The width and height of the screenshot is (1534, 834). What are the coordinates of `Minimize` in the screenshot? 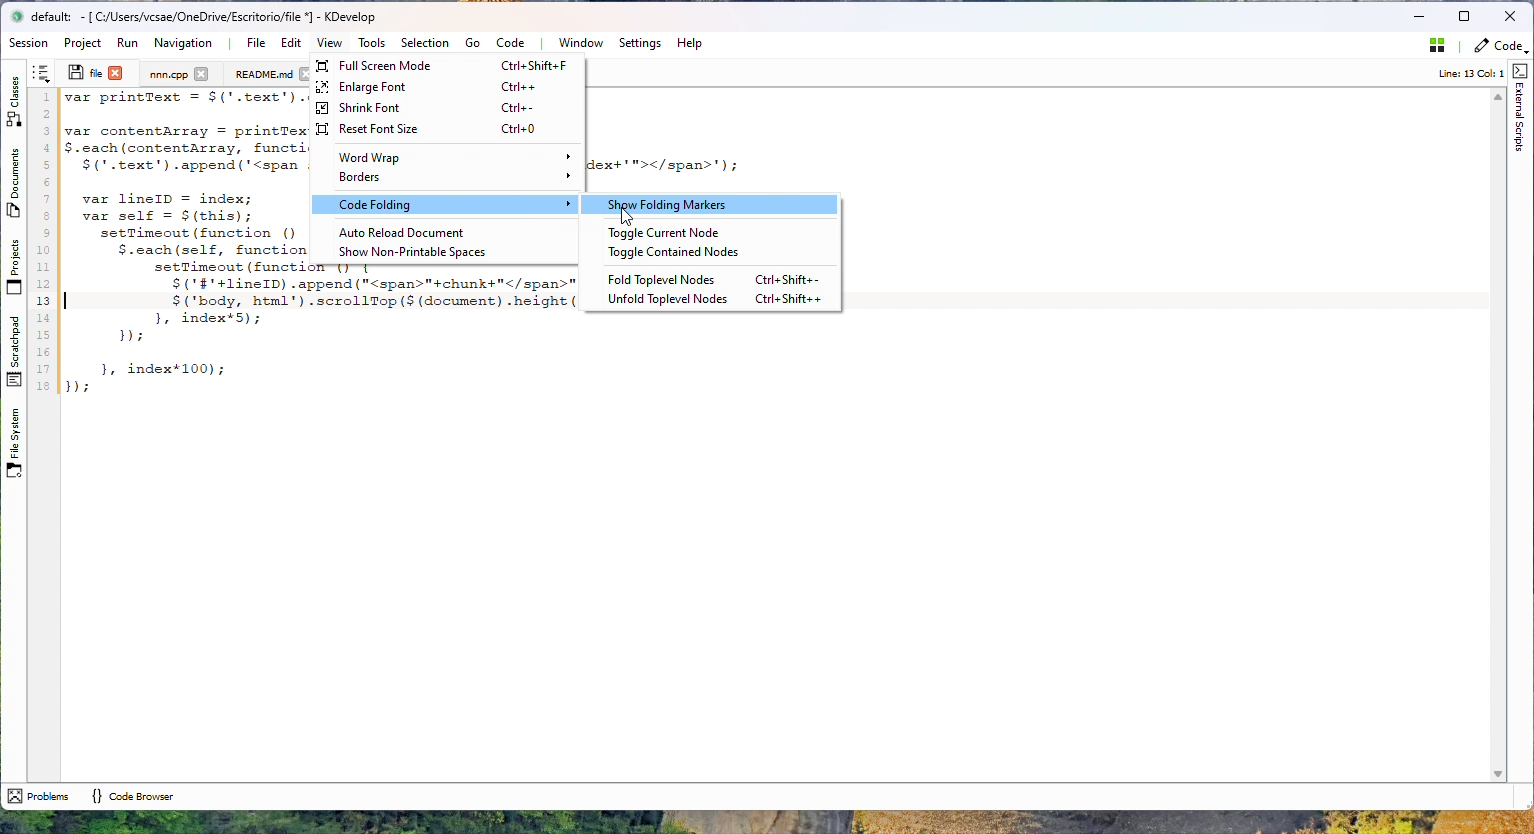 It's located at (1418, 17).